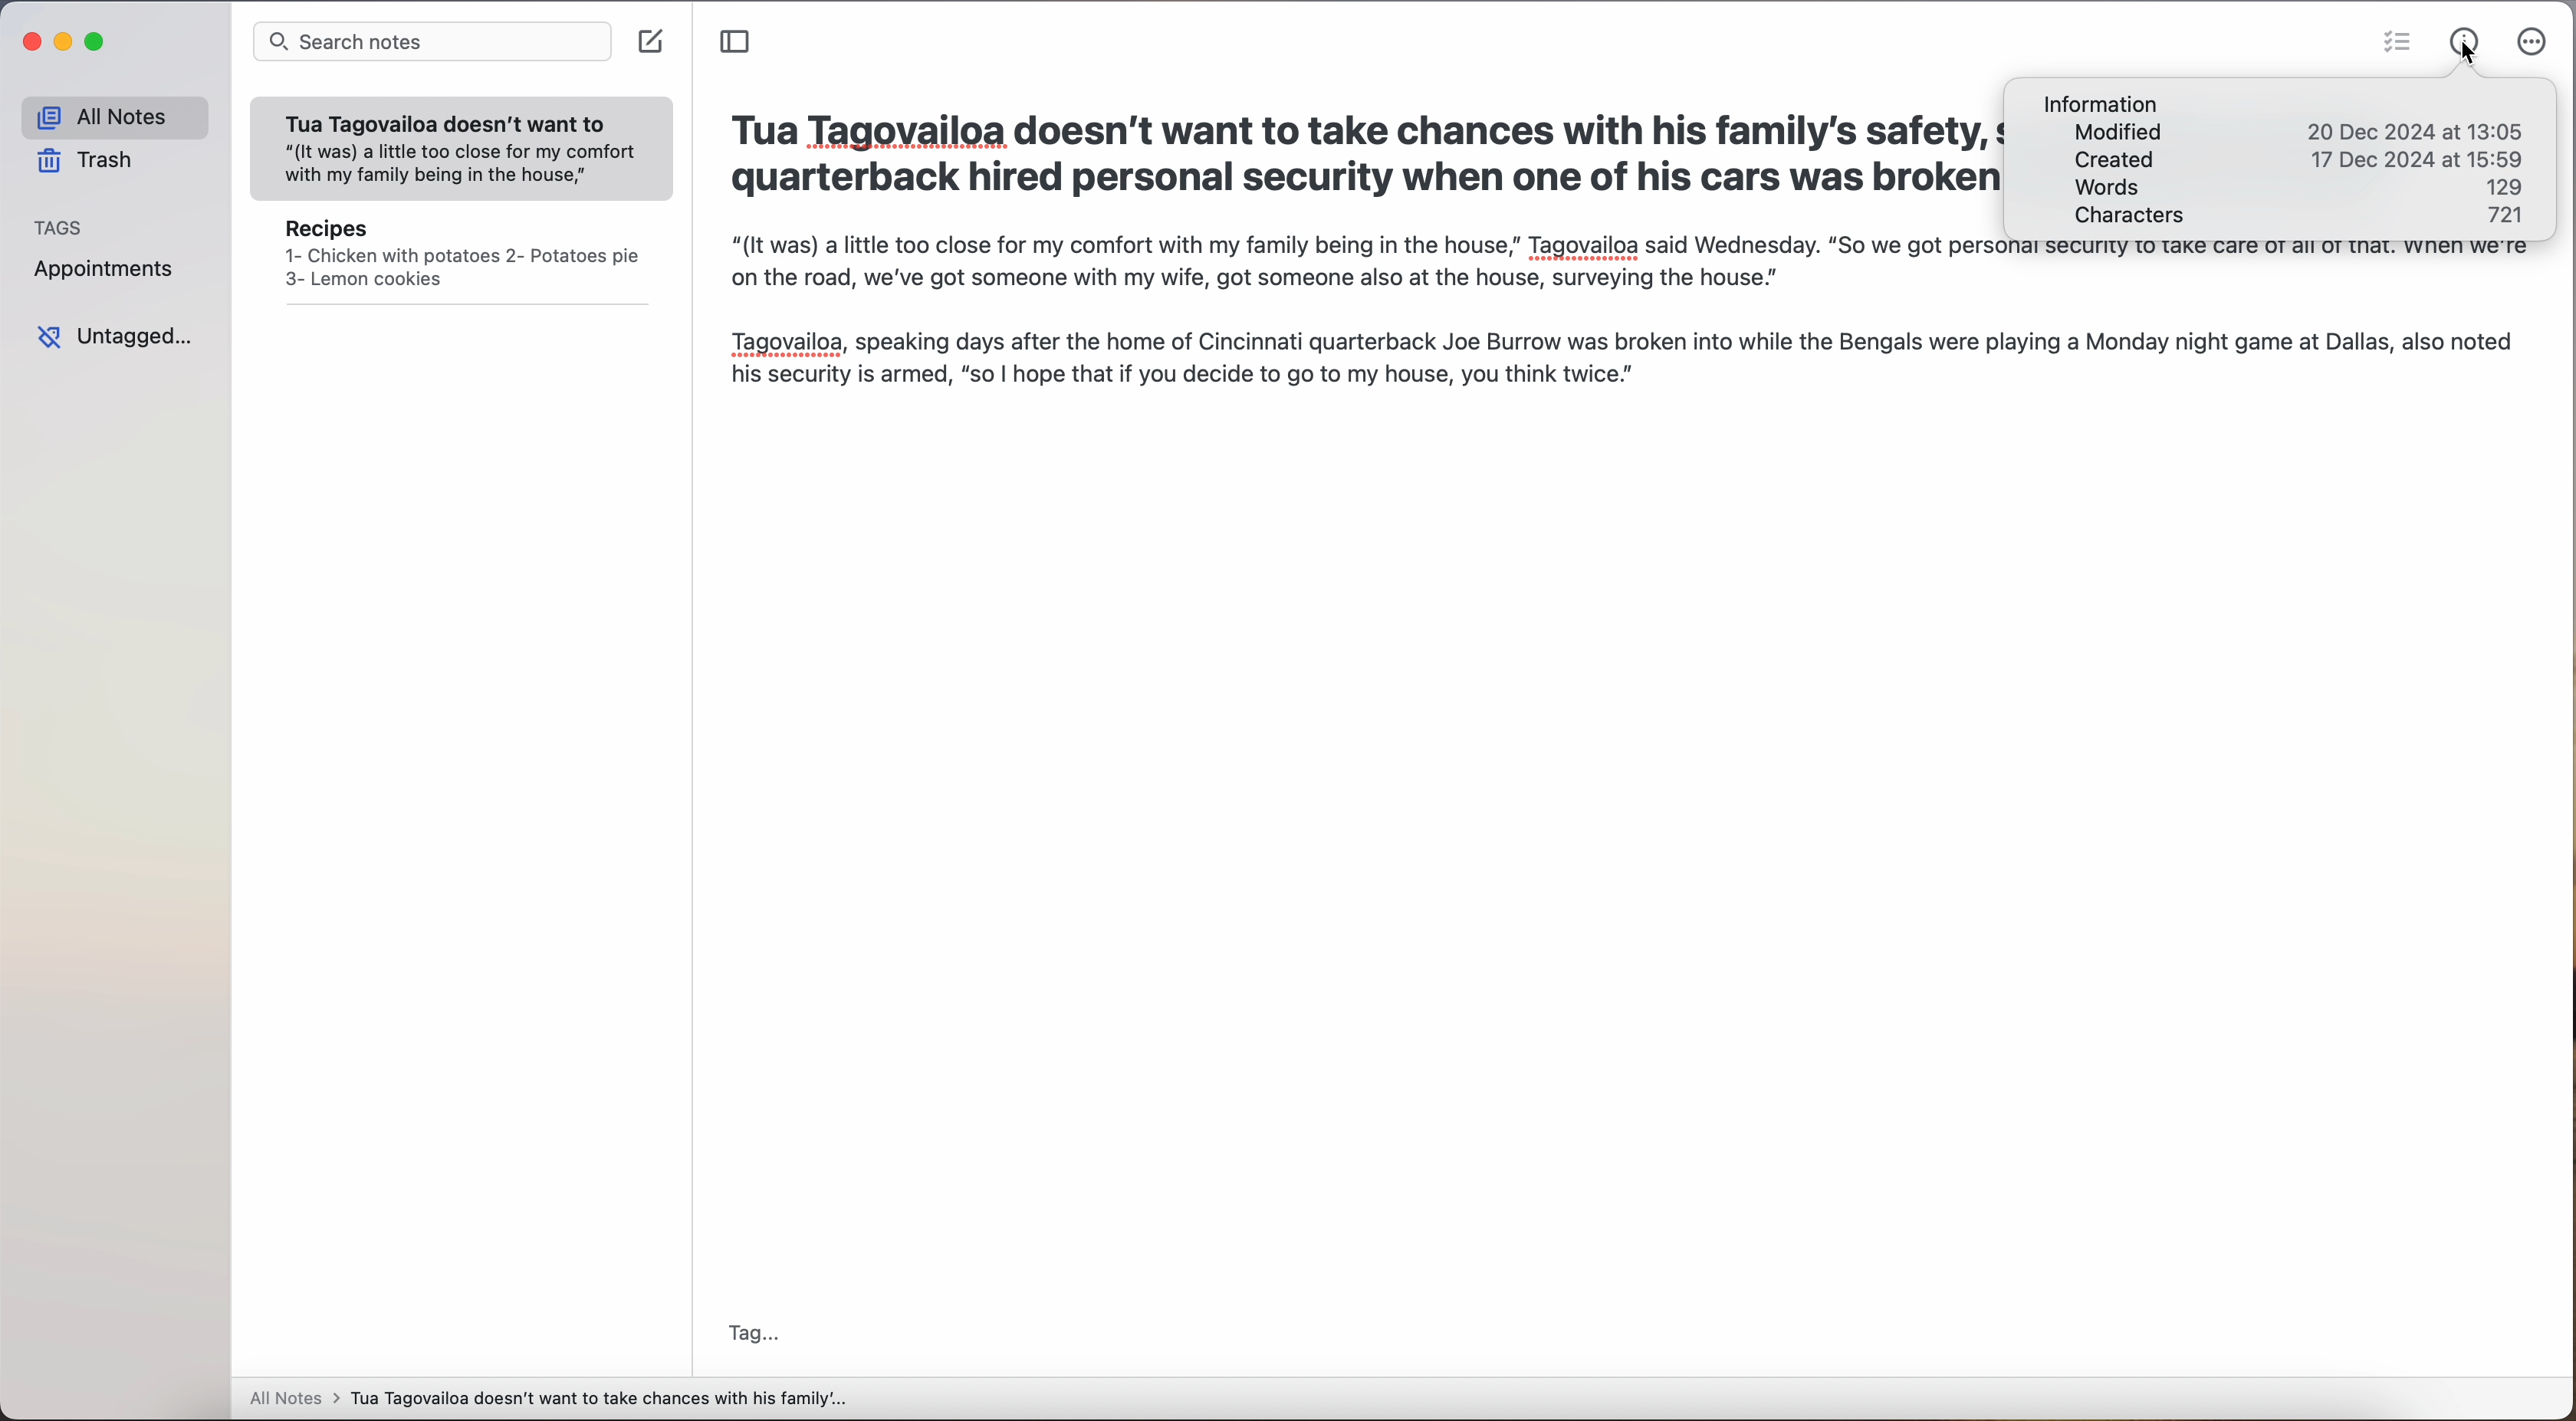 The image size is (2576, 1421). I want to click on all notes > Tua Tagovailoa doesn't want to take chances with his family'..., so click(550, 1400).